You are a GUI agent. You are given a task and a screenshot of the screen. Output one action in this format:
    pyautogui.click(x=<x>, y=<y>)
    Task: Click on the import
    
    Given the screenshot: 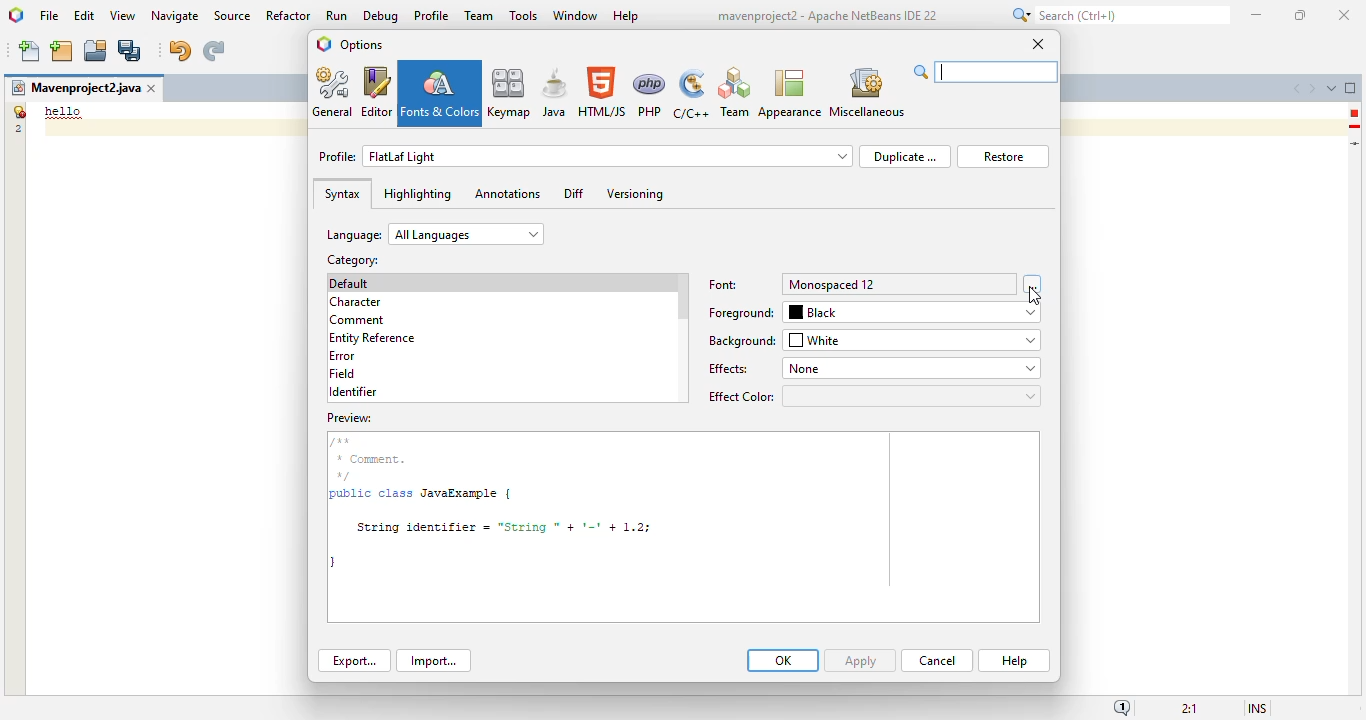 What is the action you would take?
    pyautogui.click(x=433, y=661)
    